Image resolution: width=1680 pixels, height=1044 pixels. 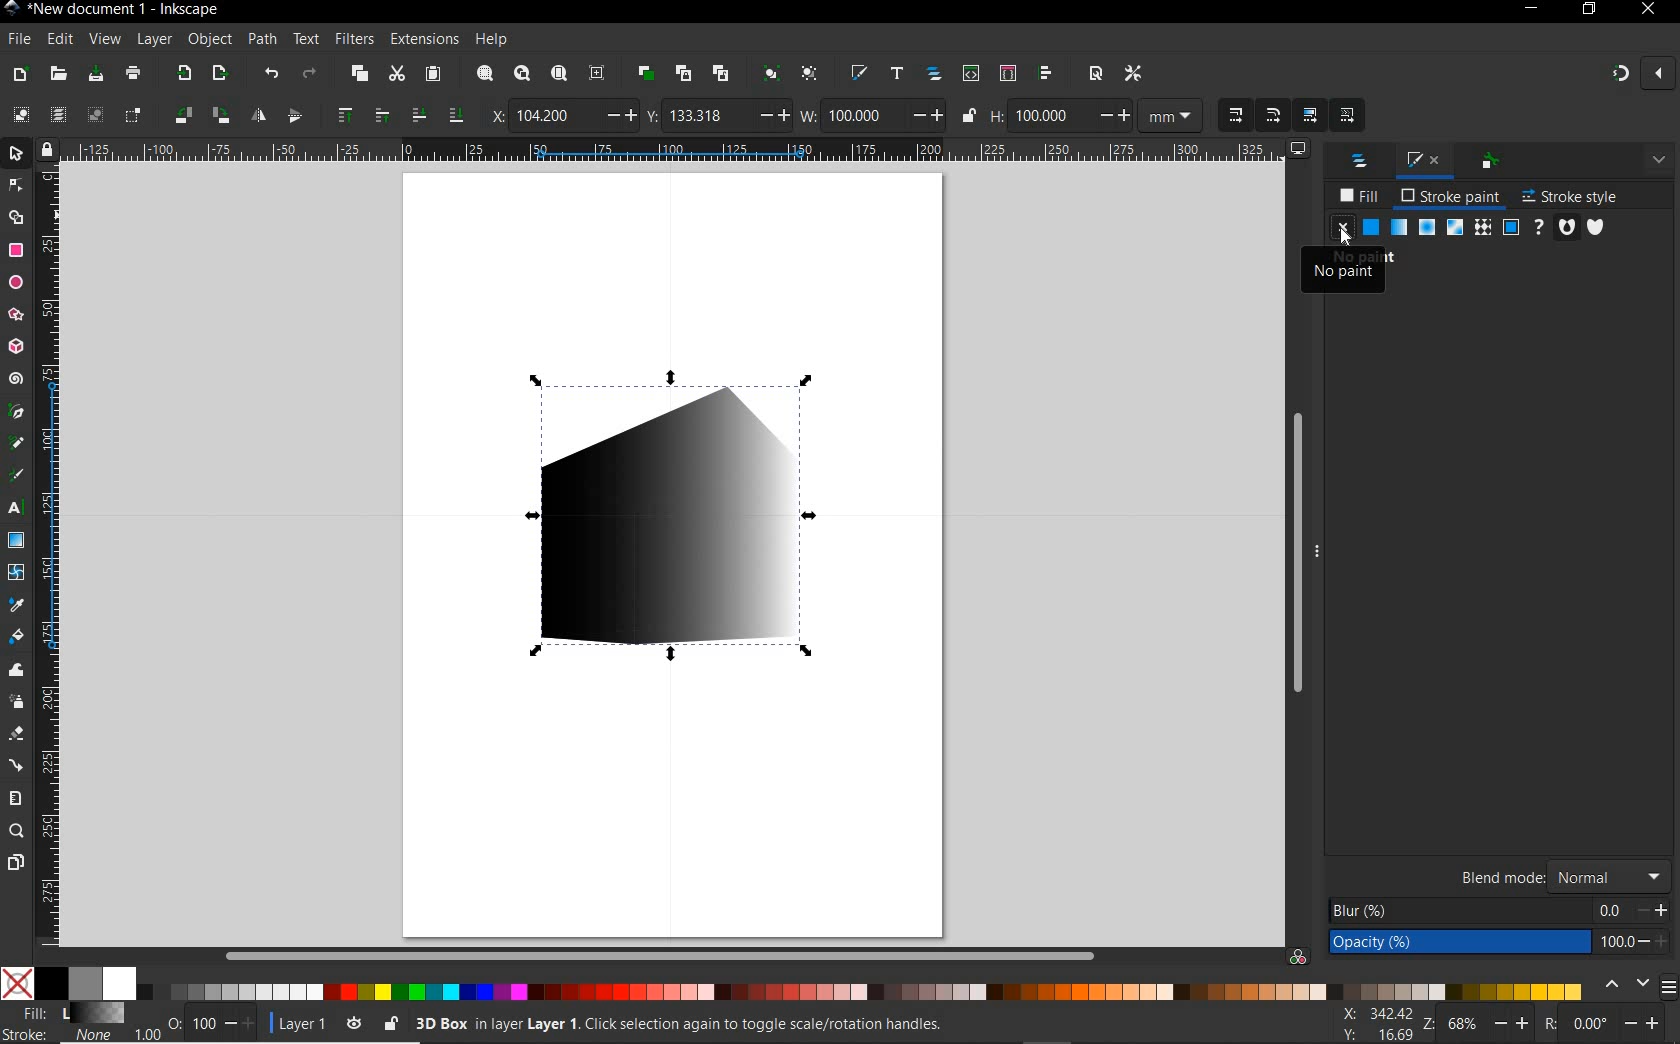 I want to click on FILL, so click(x=1360, y=195).